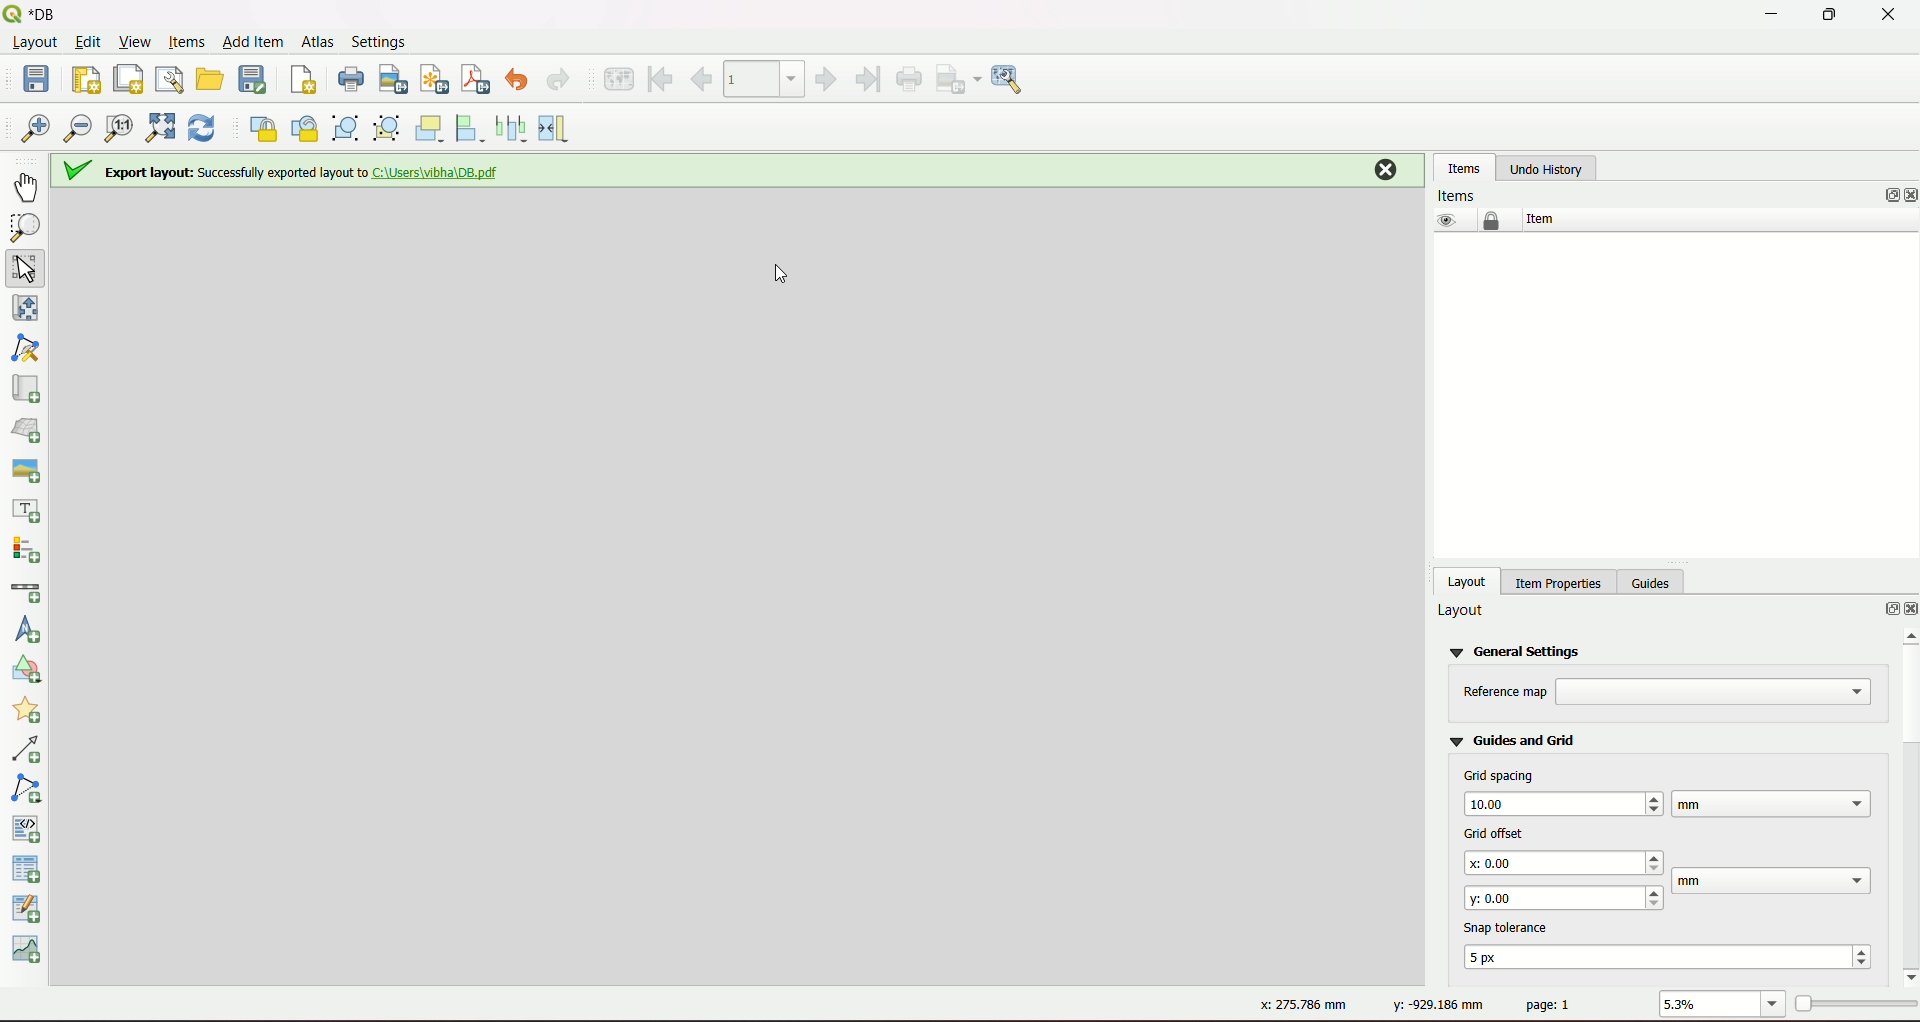 This screenshot has width=1920, height=1022. What do you see at coordinates (1562, 802) in the screenshot?
I see `text box` at bounding box center [1562, 802].